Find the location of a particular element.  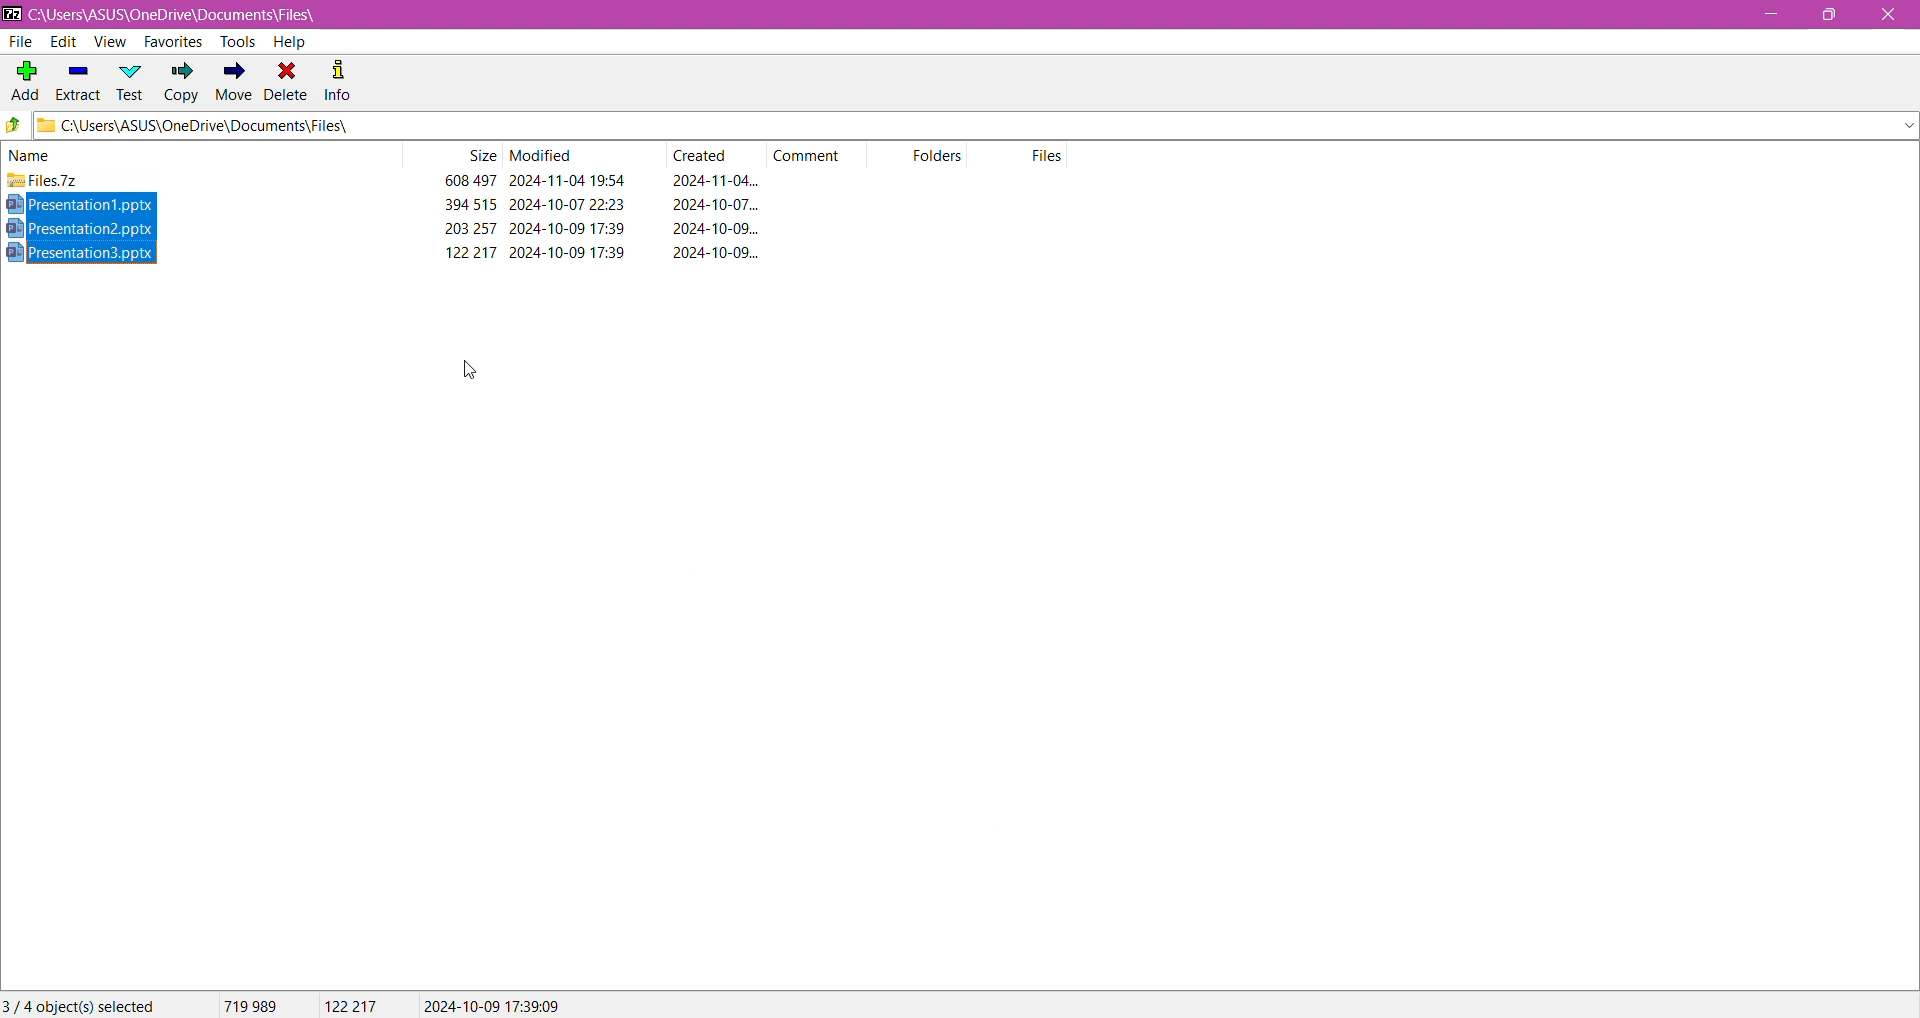

Test is located at coordinates (131, 81).